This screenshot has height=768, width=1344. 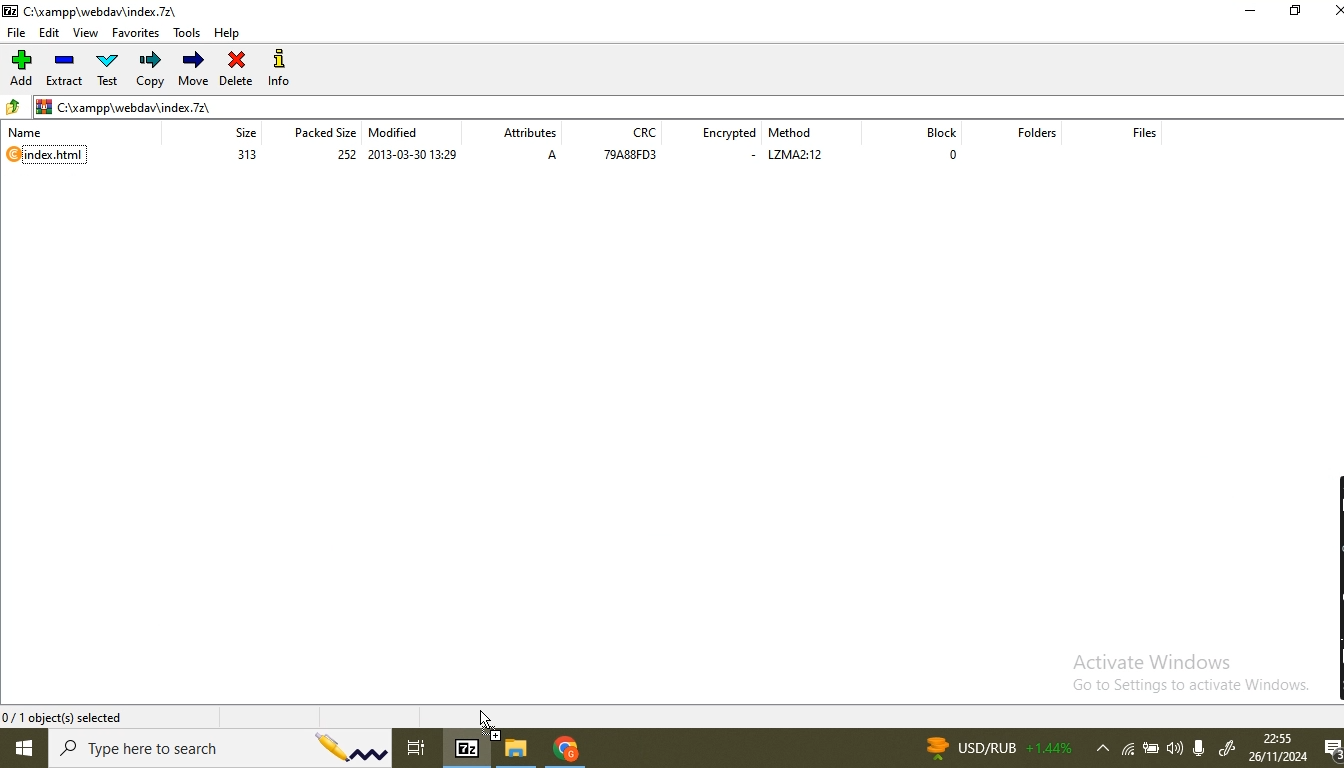 What do you see at coordinates (645, 133) in the screenshot?
I see `crc` at bounding box center [645, 133].